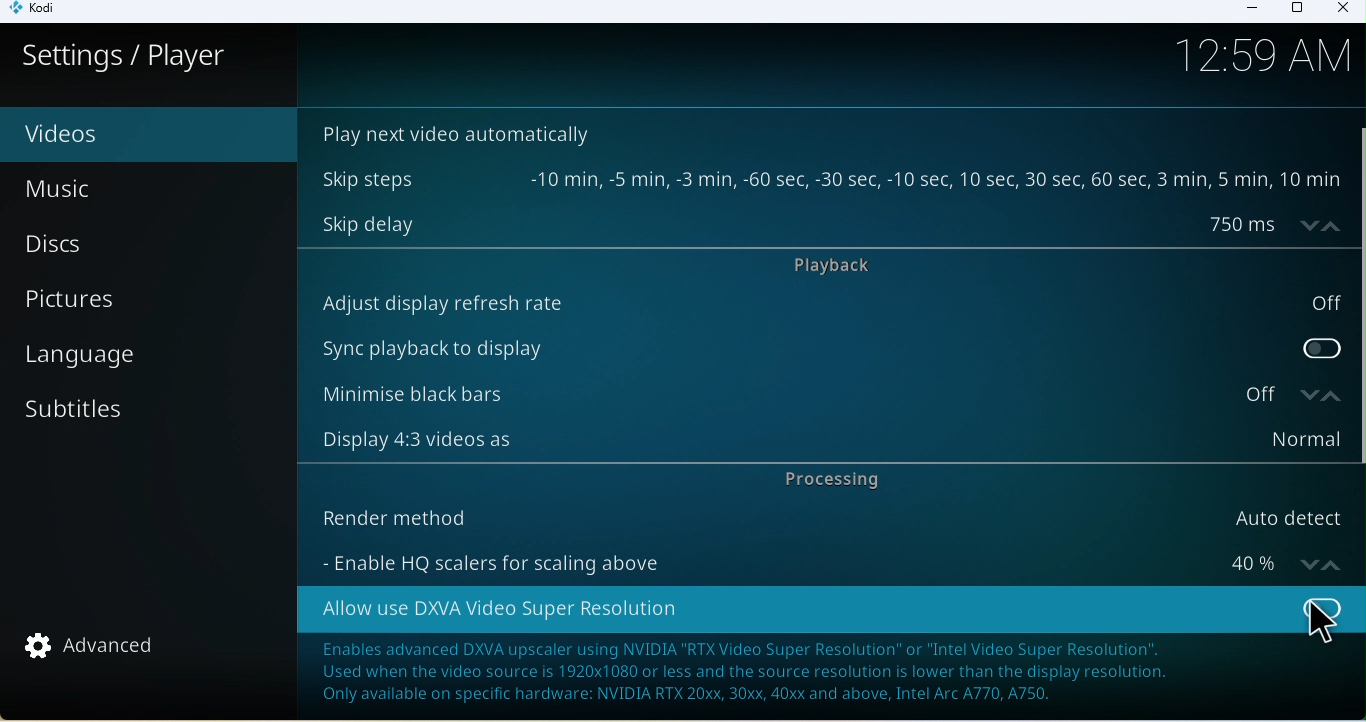 This screenshot has width=1366, height=722. Describe the element at coordinates (821, 442) in the screenshot. I see `Display 4:3 videos as` at that location.